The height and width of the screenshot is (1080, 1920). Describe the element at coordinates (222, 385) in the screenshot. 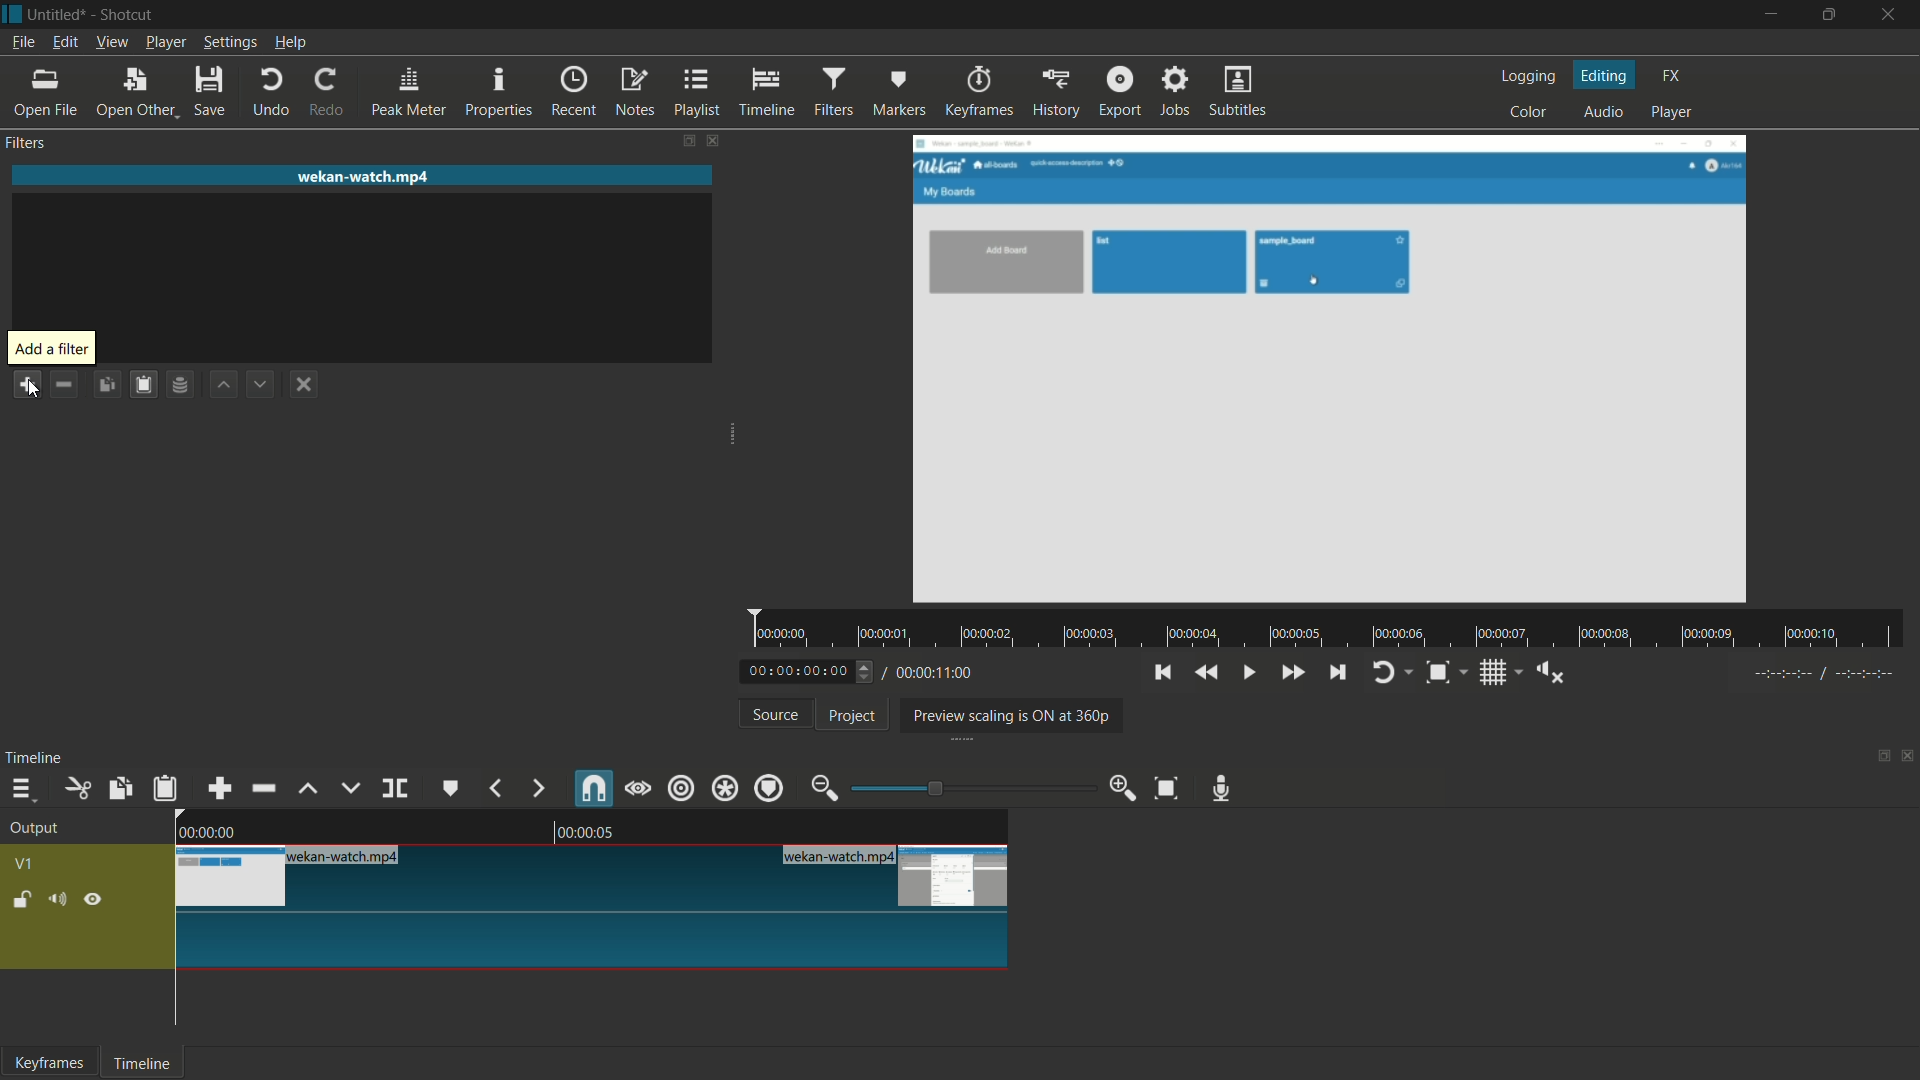

I see `move filter up` at that location.